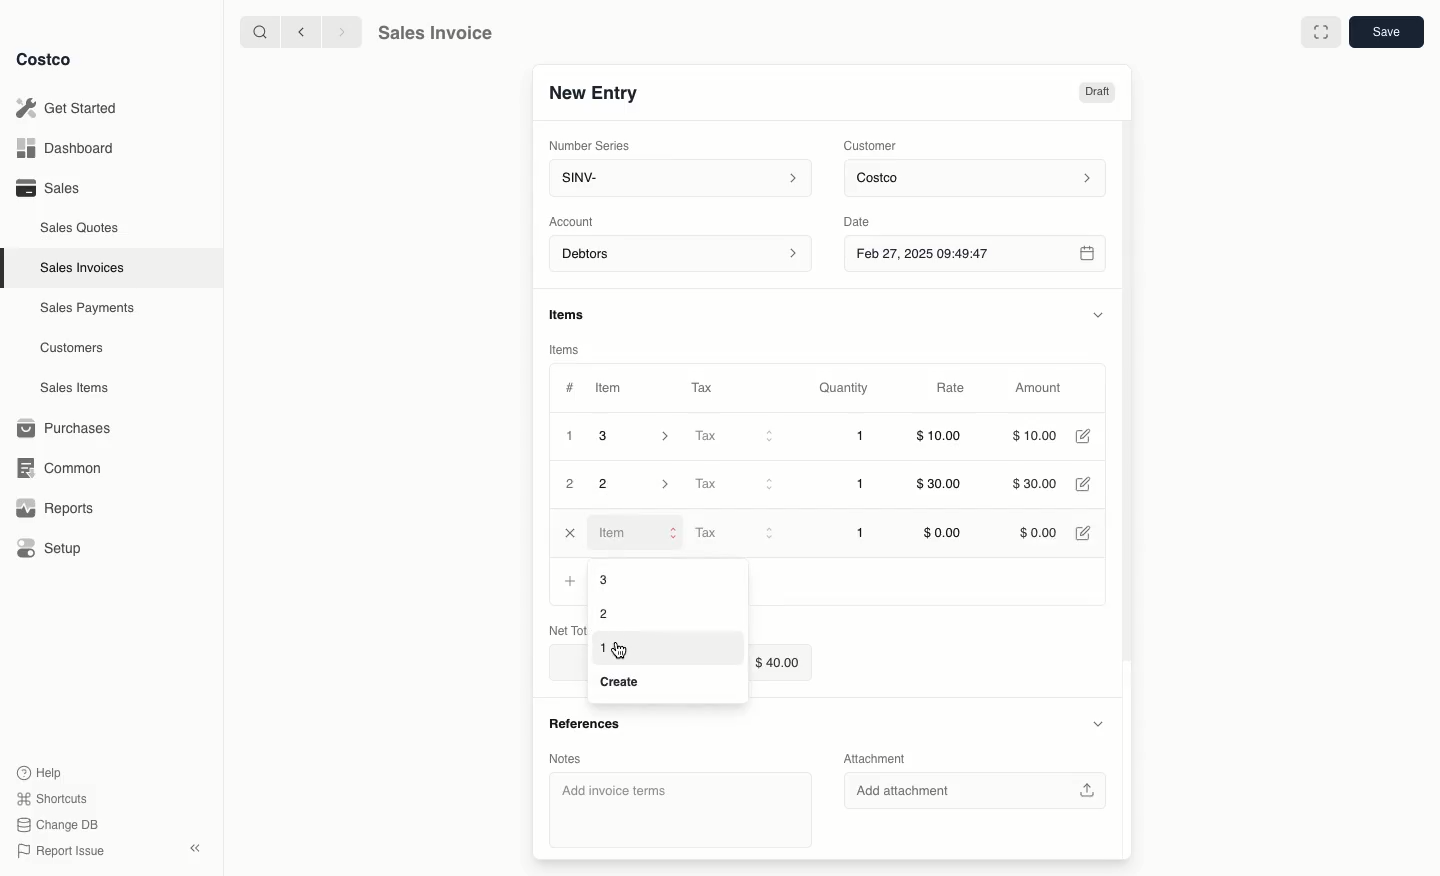 The width and height of the screenshot is (1440, 876). I want to click on Sales Quotes, so click(81, 227).